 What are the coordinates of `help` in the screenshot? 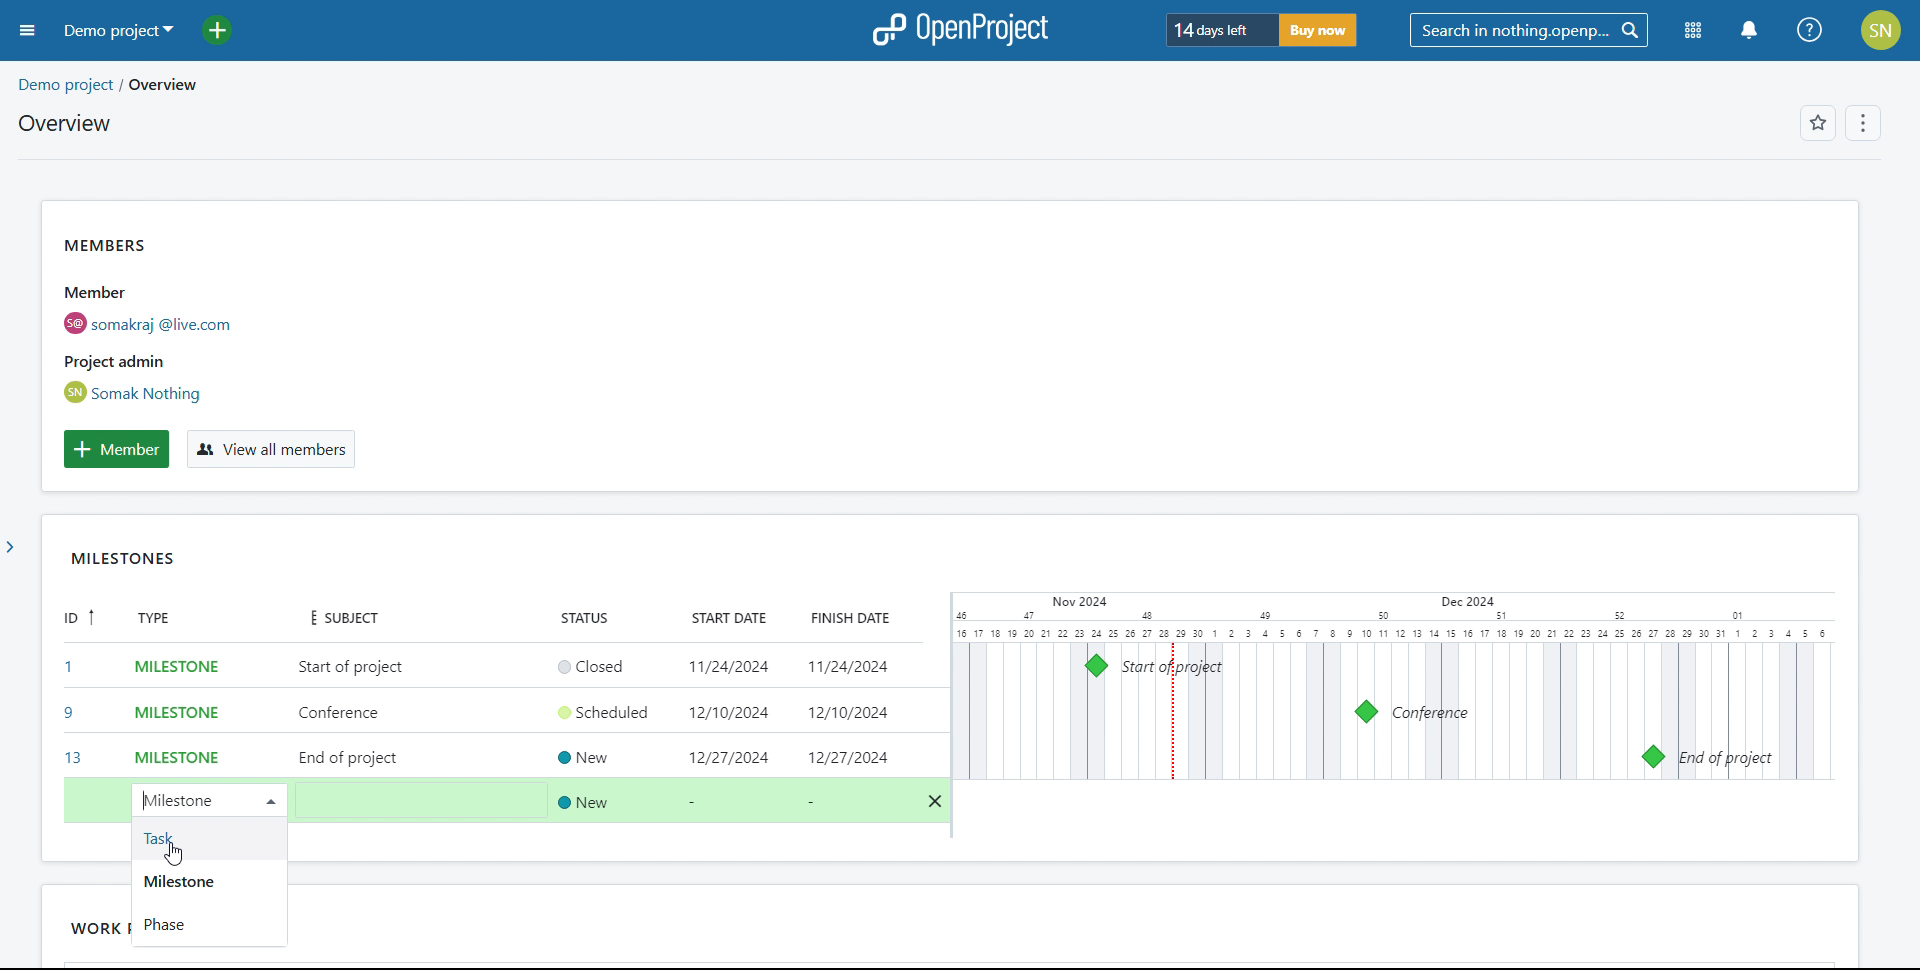 It's located at (1811, 30).